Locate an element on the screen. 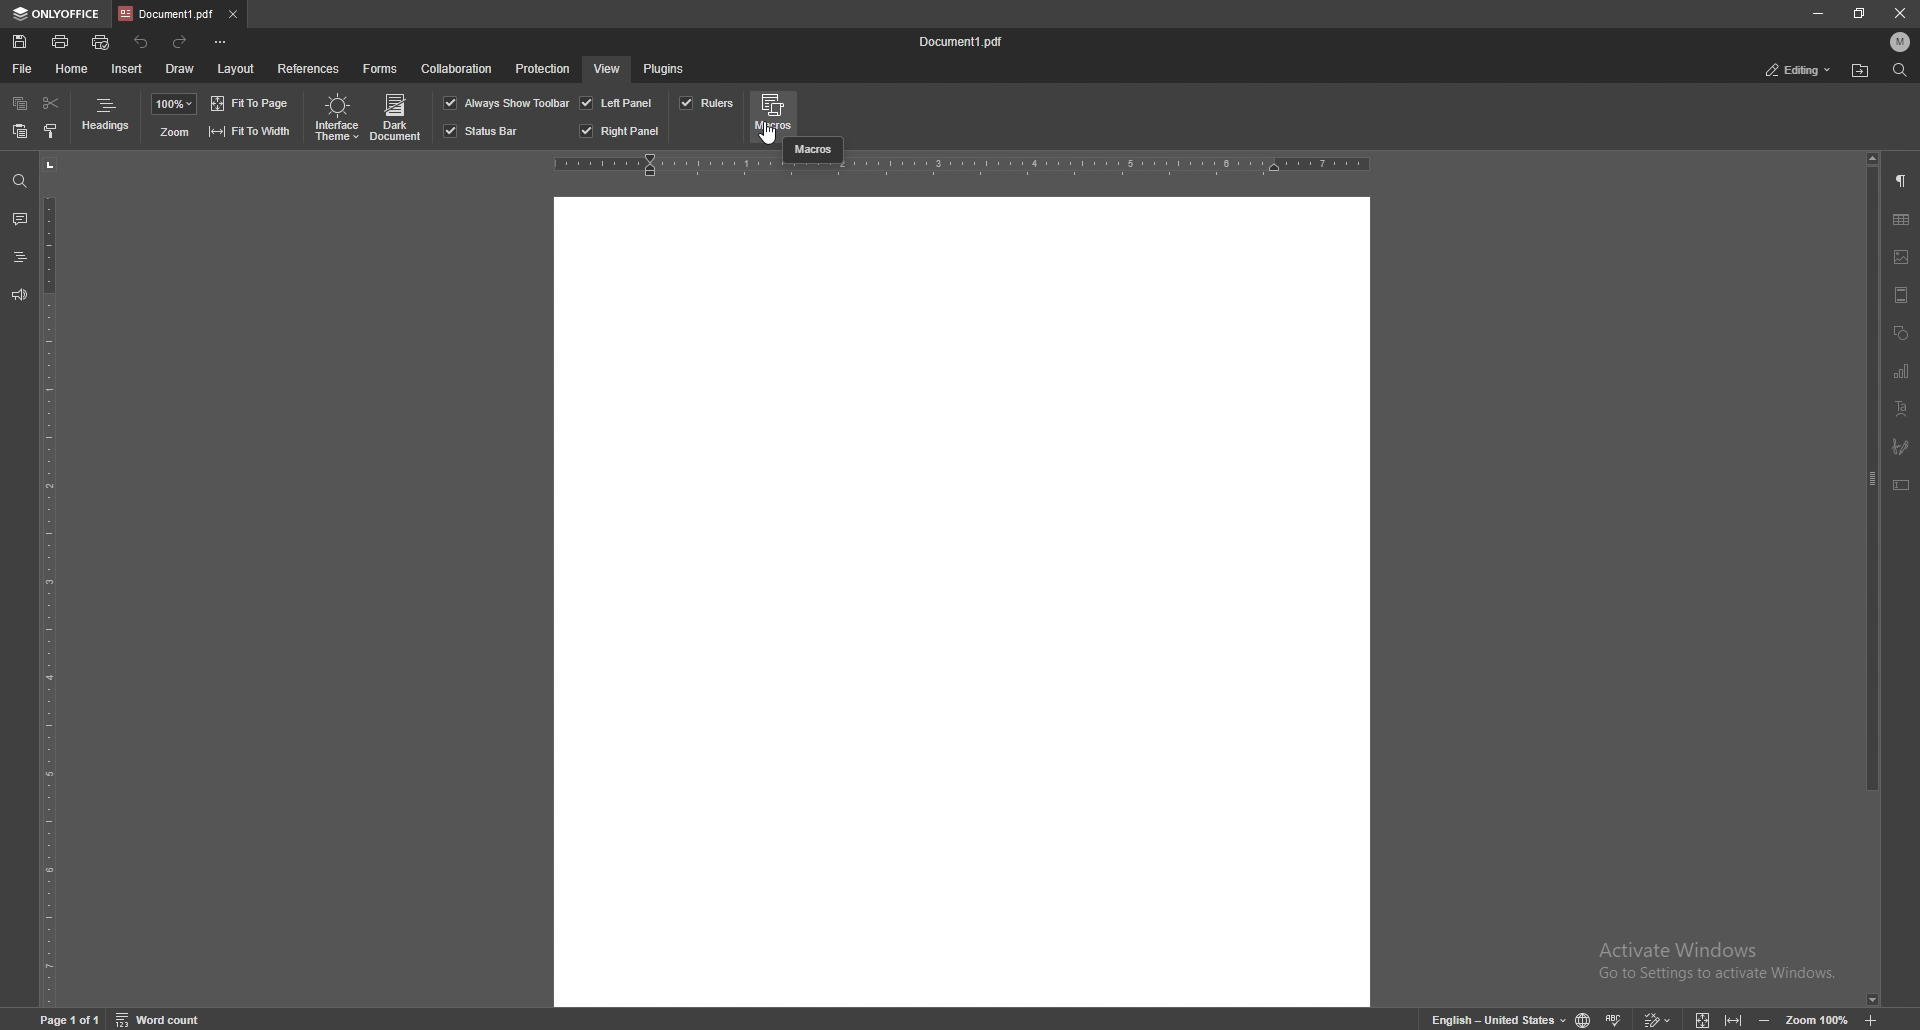  fit to page is located at coordinates (252, 103).